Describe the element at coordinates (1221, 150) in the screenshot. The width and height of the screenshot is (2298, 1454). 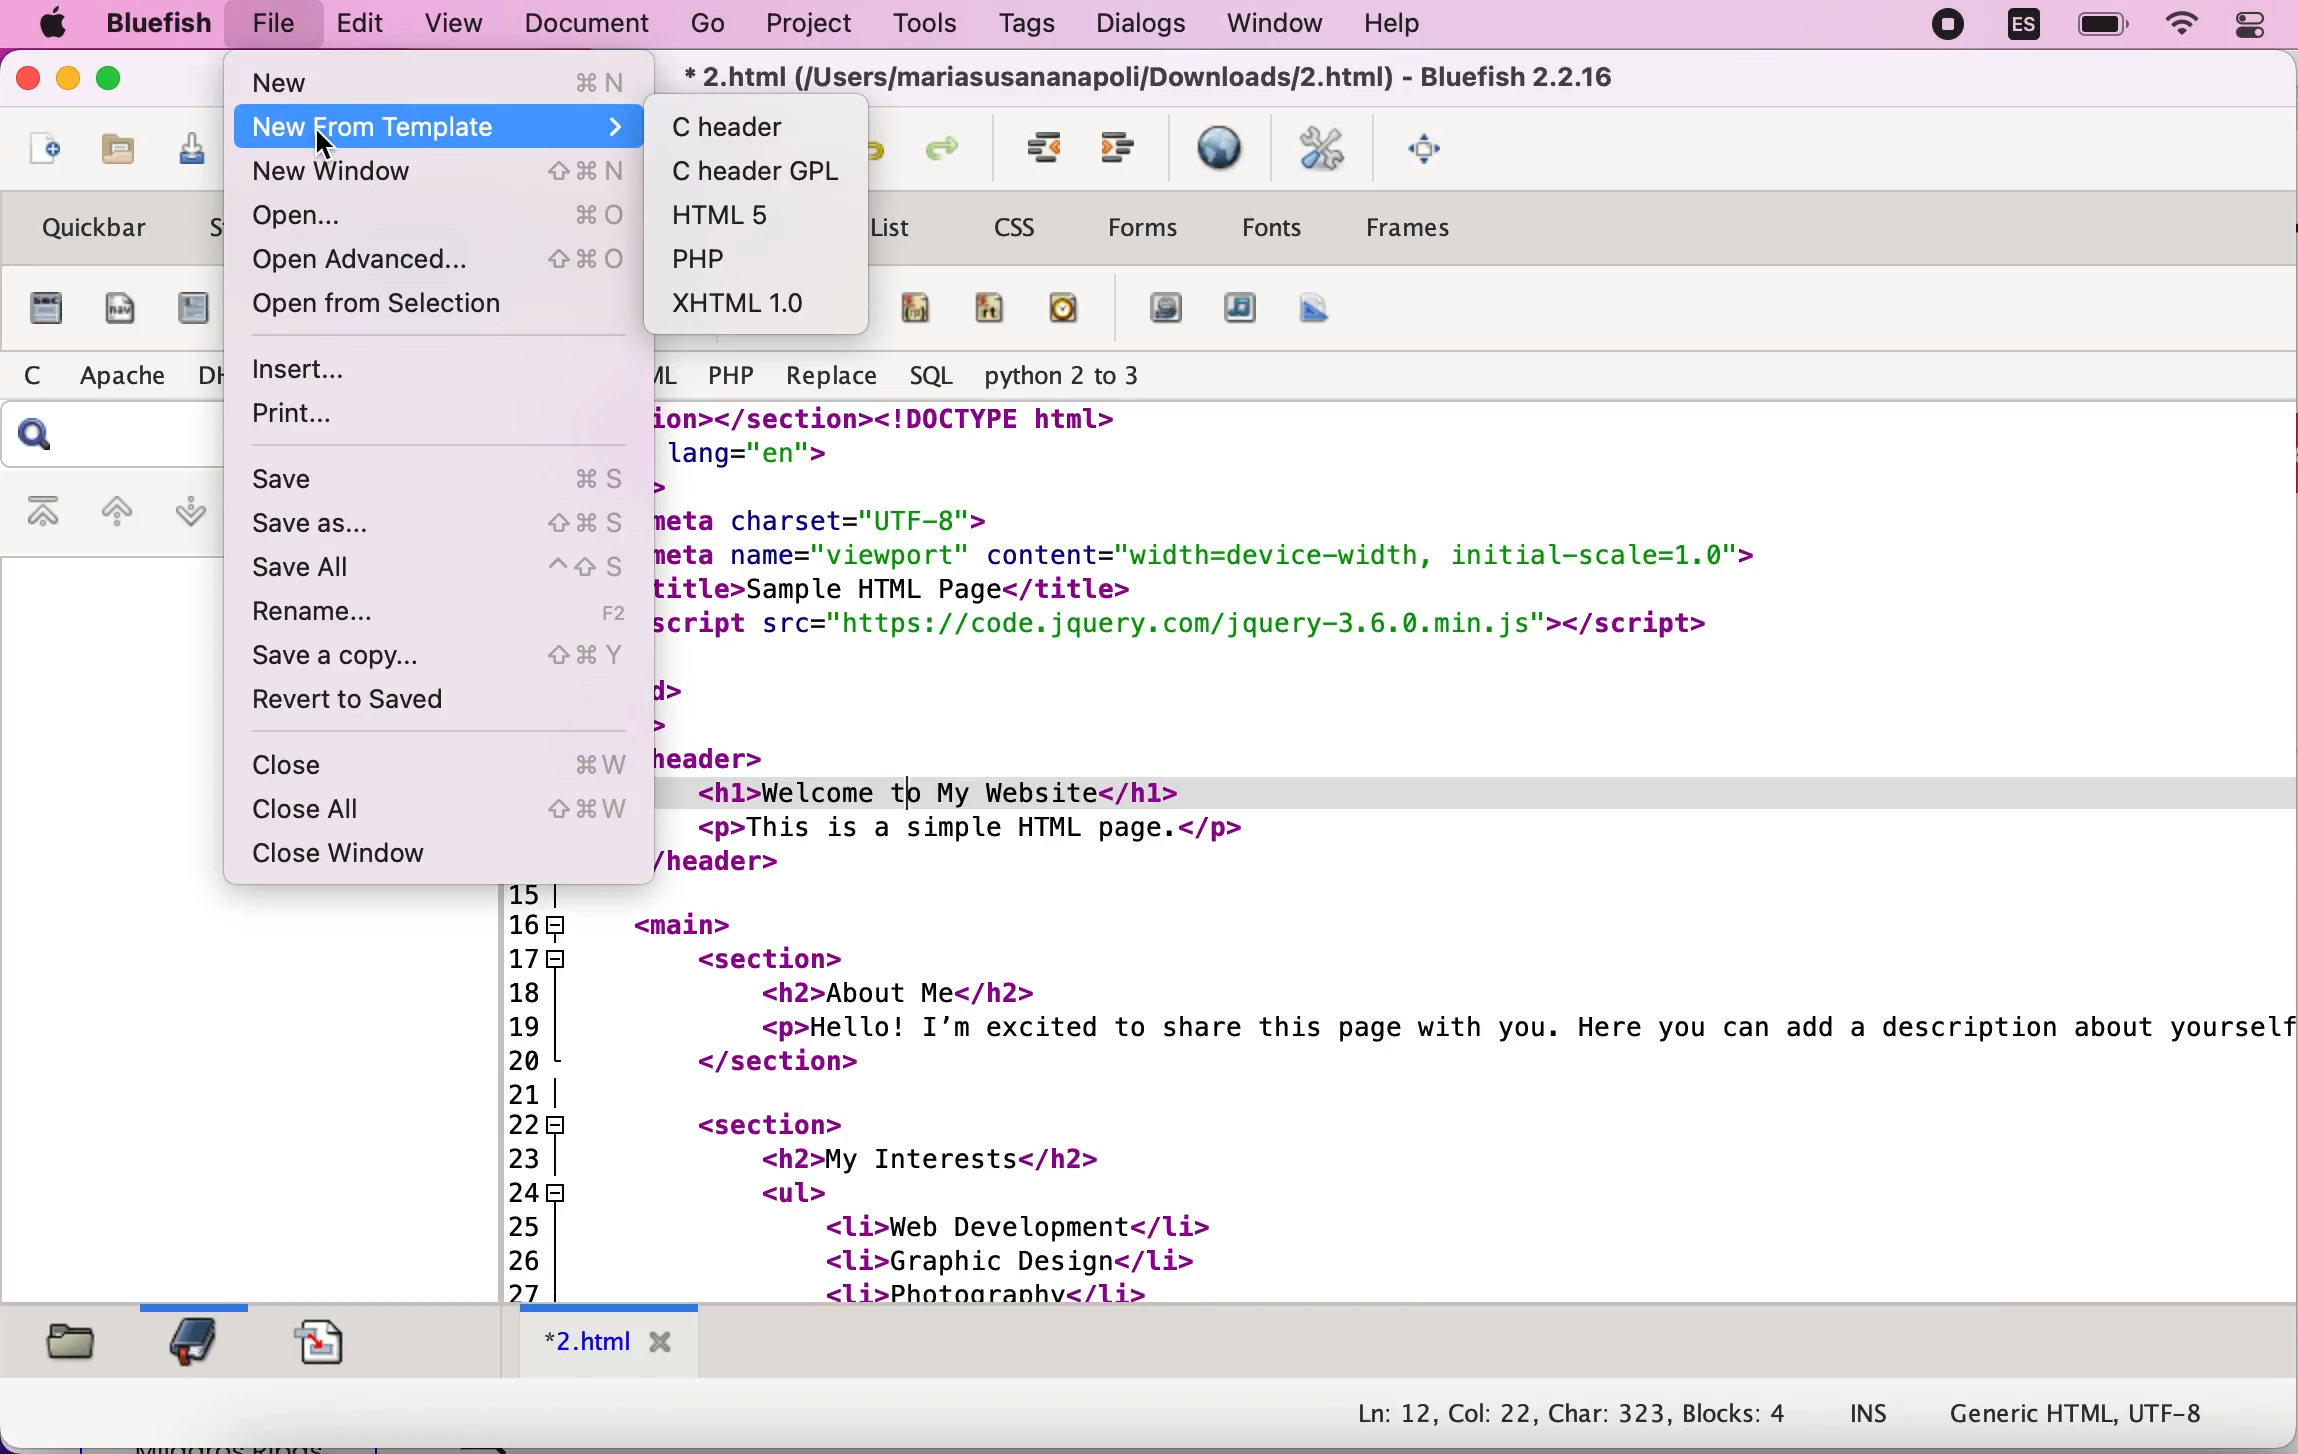
I see `preview in browser` at that location.